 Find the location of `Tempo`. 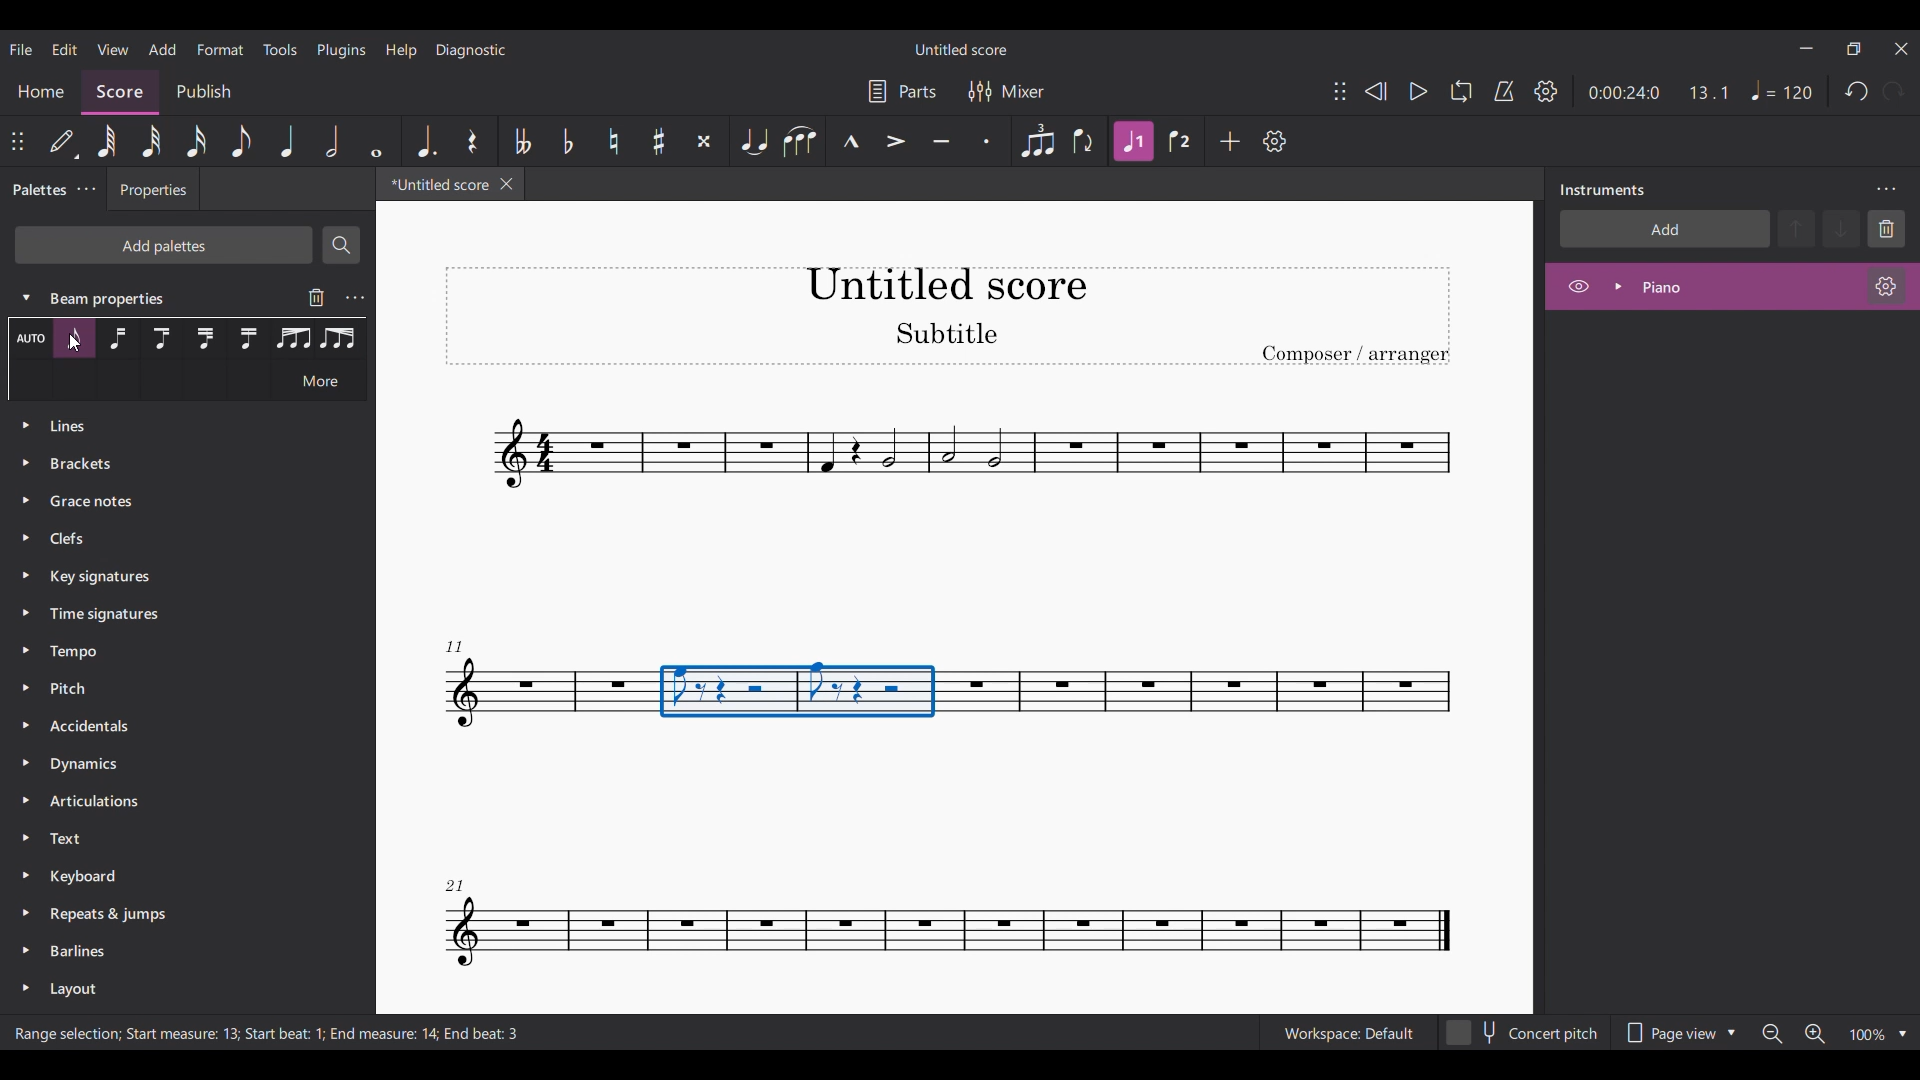

Tempo is located at coordinates (1782, 90).